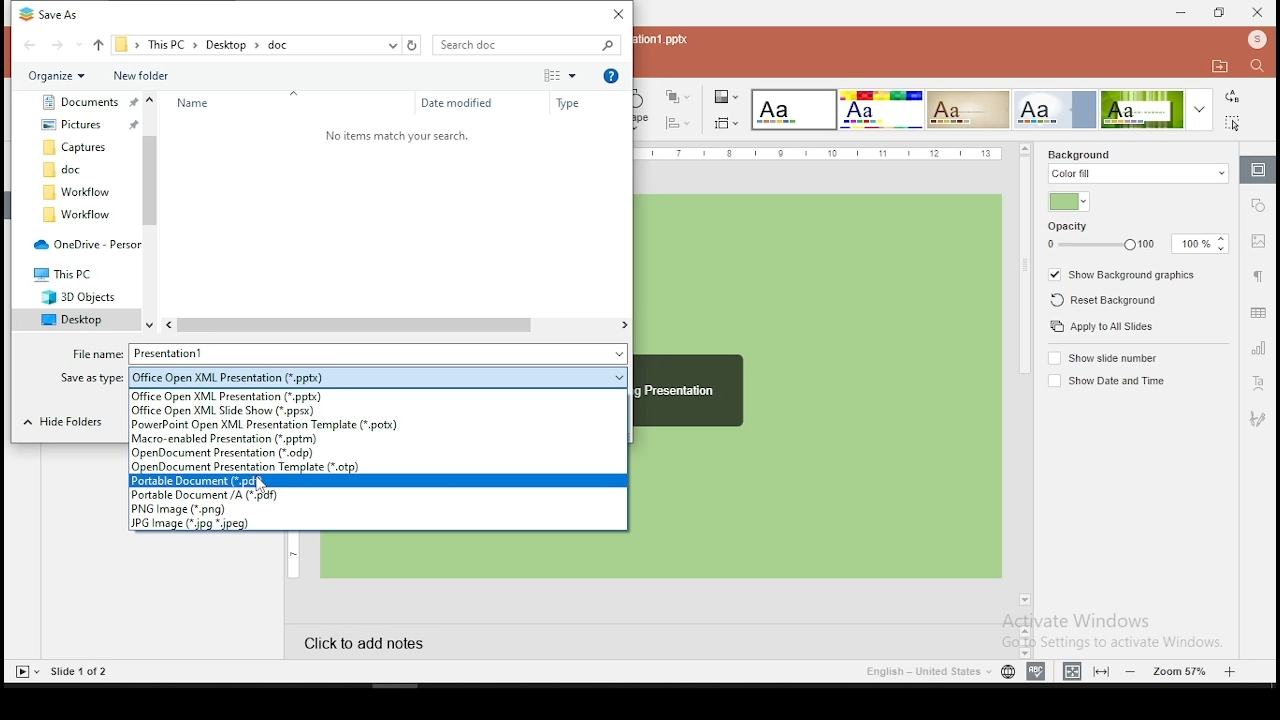 This screenshot has height=720, width=1280. I want to click on cursor, so click(264, 484).